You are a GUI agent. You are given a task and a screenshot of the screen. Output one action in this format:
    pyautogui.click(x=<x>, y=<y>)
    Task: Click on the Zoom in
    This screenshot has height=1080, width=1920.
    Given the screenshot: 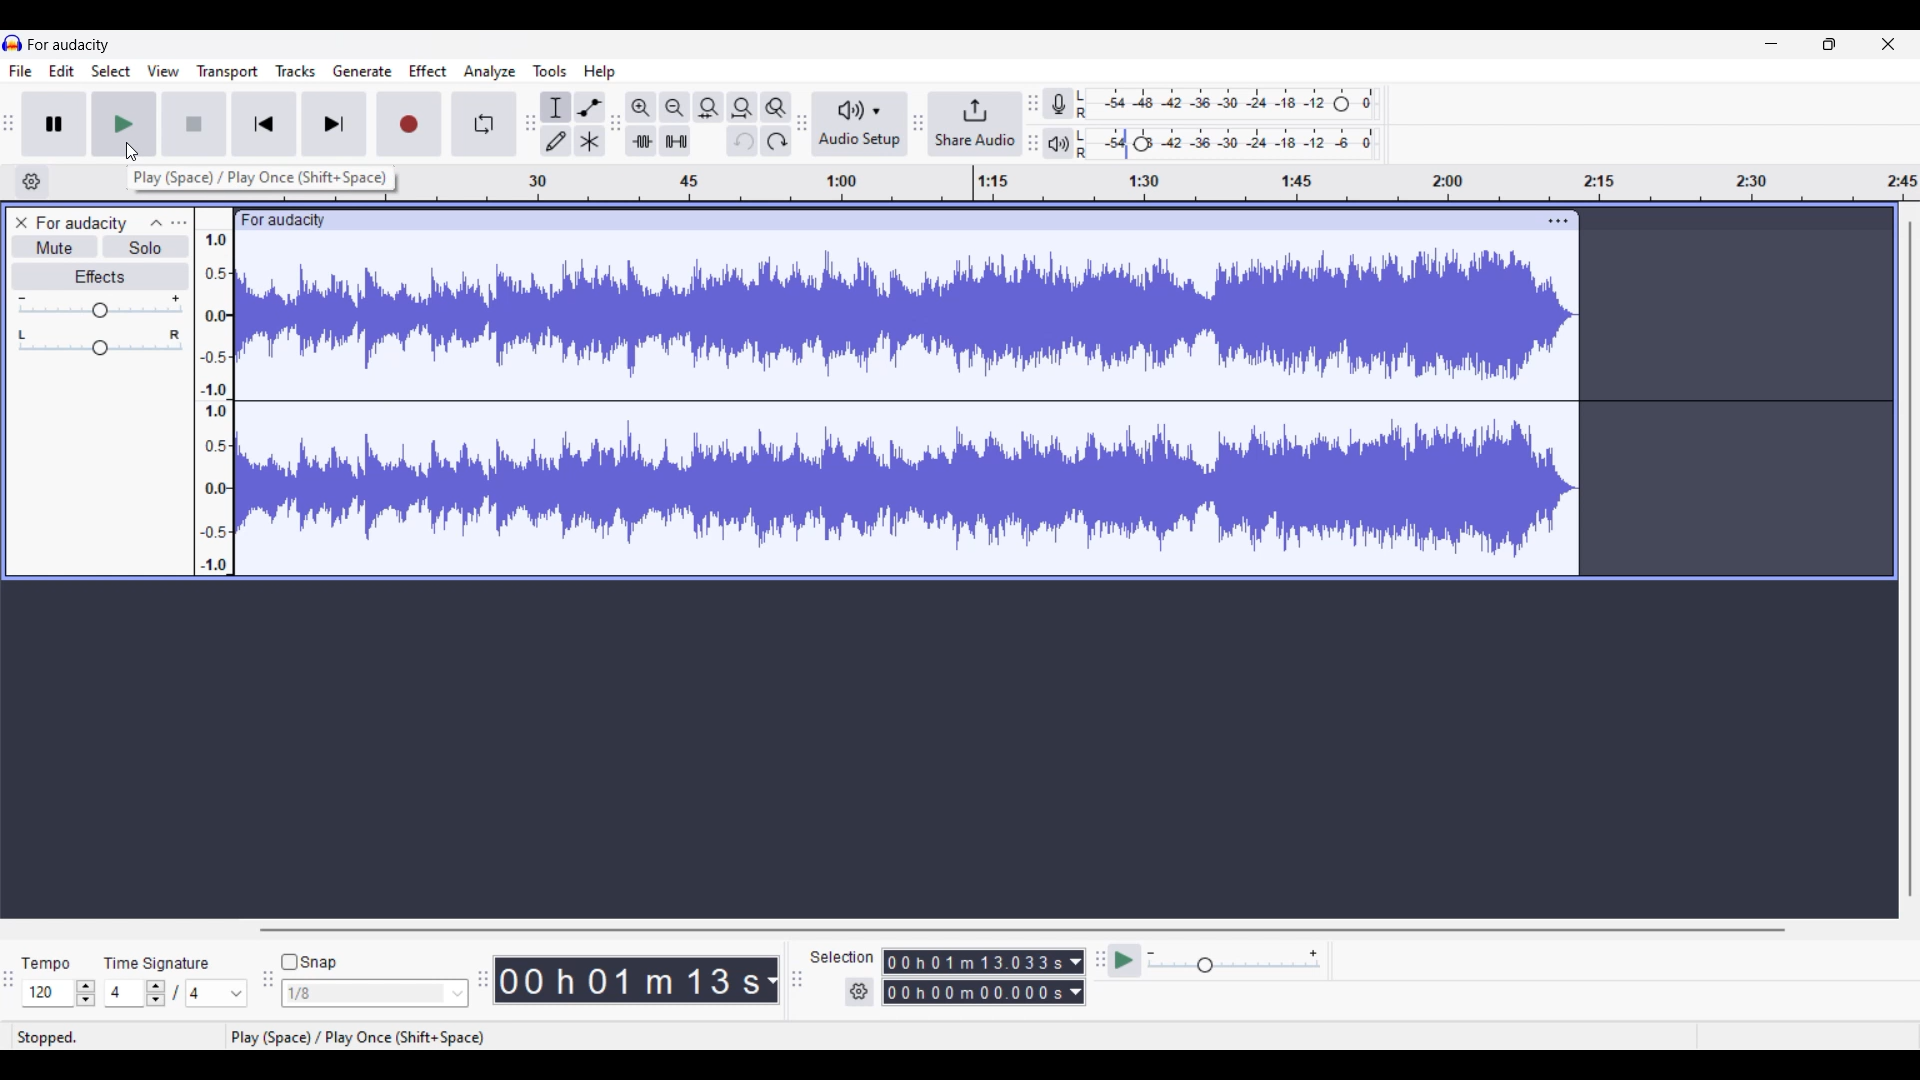 What is the action you would take?
    pyautogui.click(x=640, y=108)
    